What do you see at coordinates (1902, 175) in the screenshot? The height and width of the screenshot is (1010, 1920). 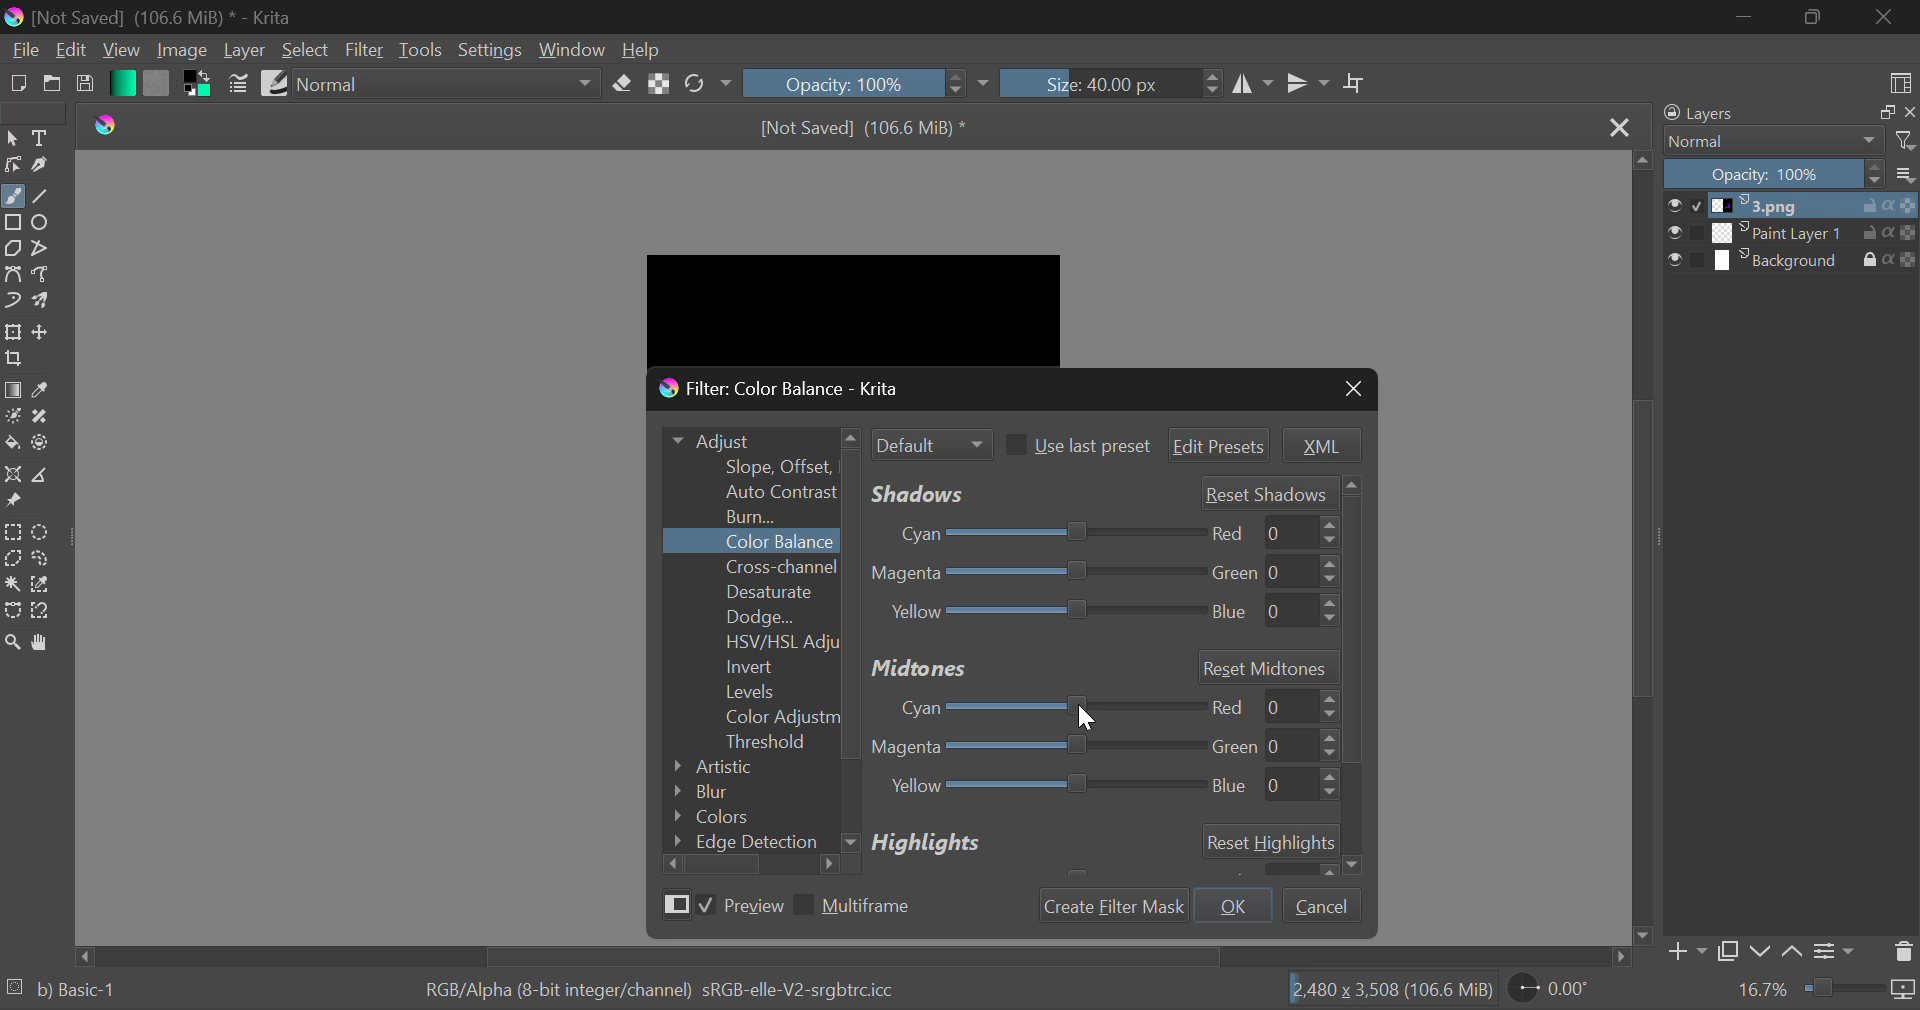 I see `options` at bounding box center [1902, 175].